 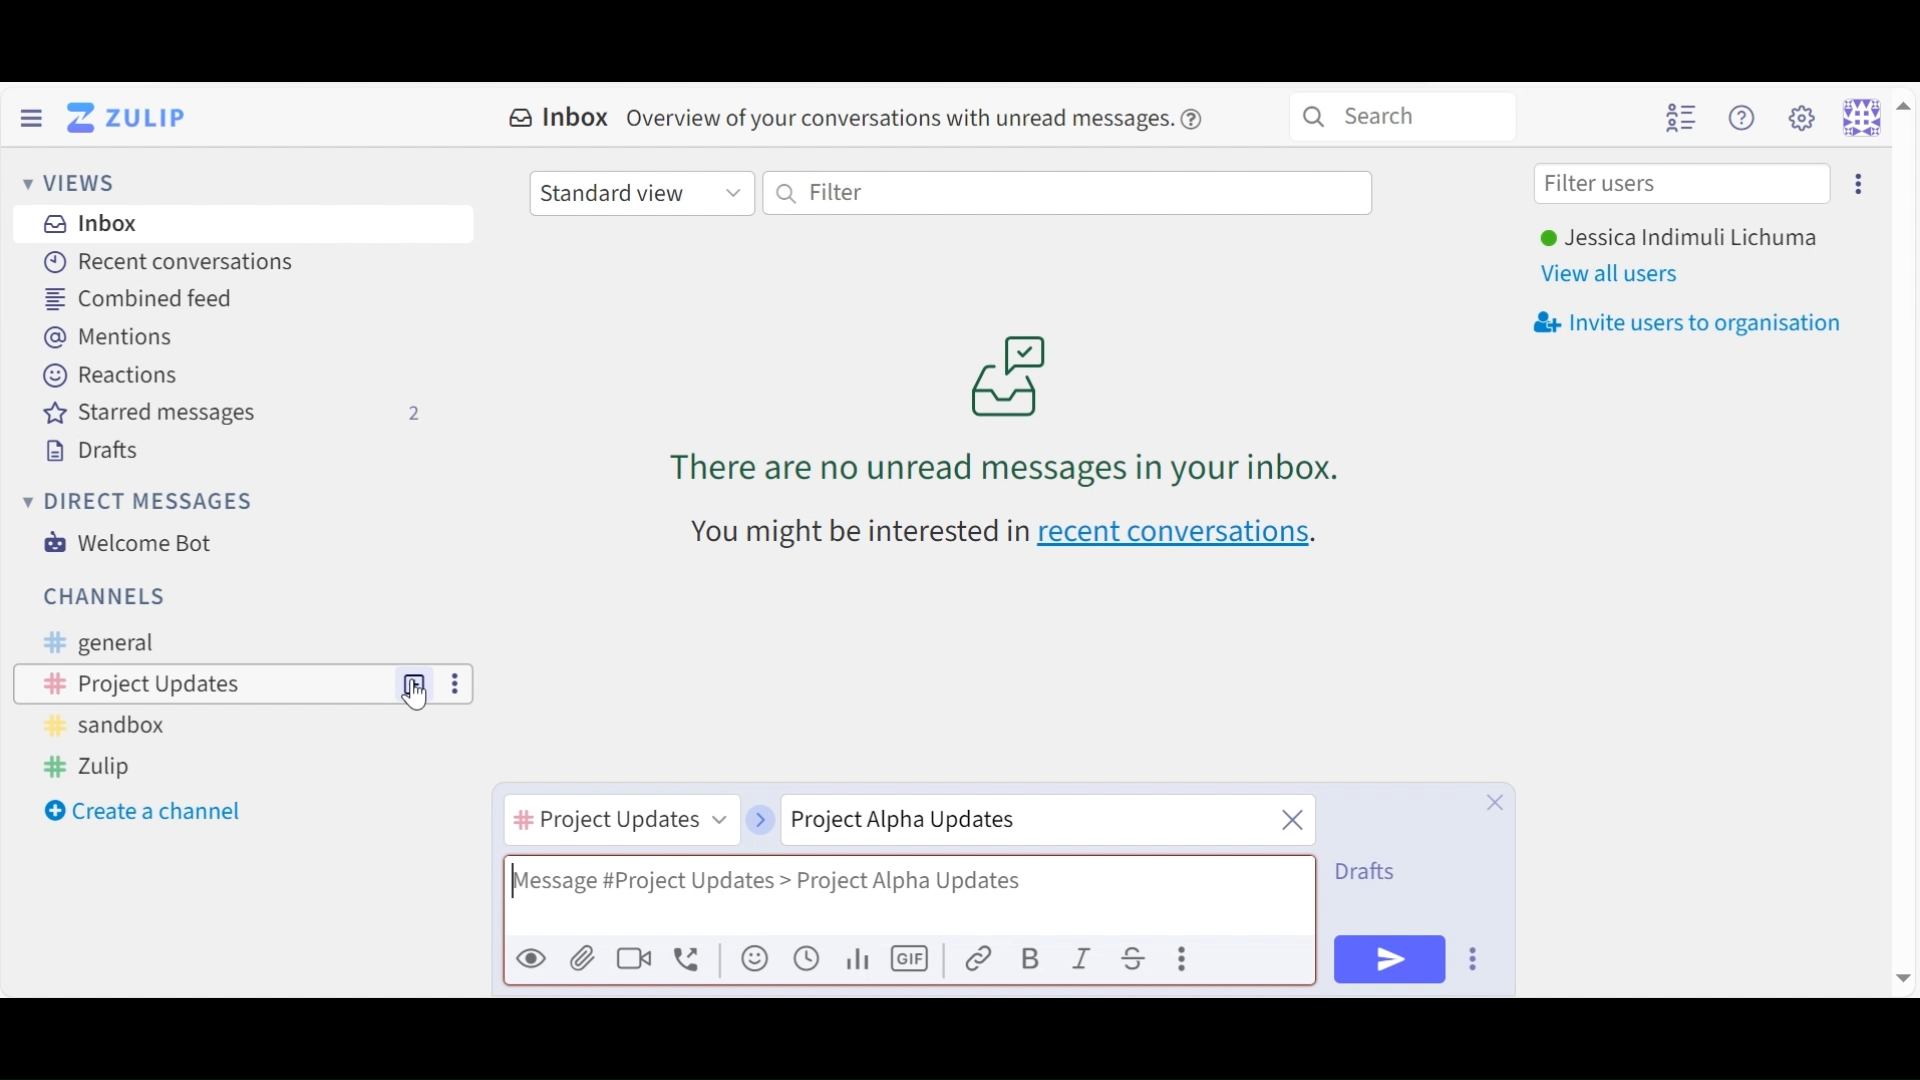 I want to click on General Channel, so click(x=95, y=643).